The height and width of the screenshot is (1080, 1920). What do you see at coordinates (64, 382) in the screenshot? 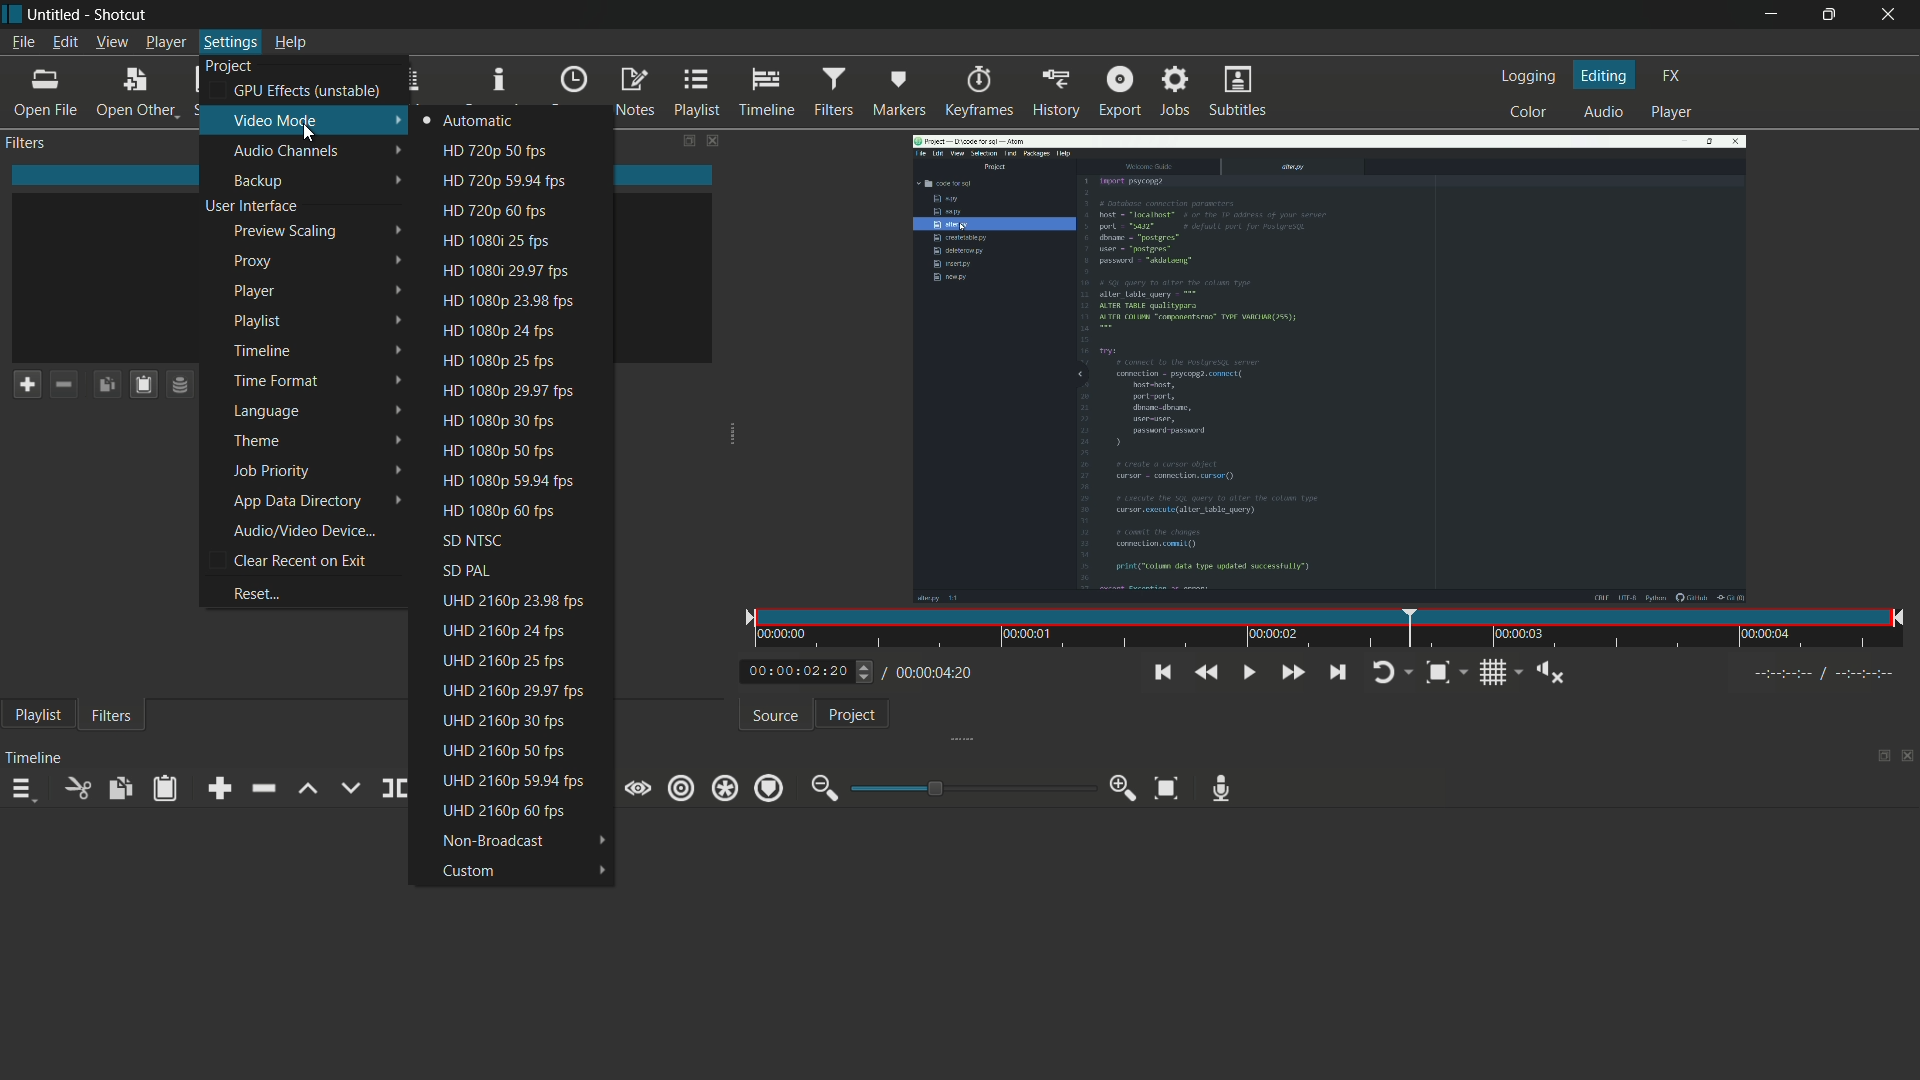
I see `remove a filter` at bounding box center [64, 382].